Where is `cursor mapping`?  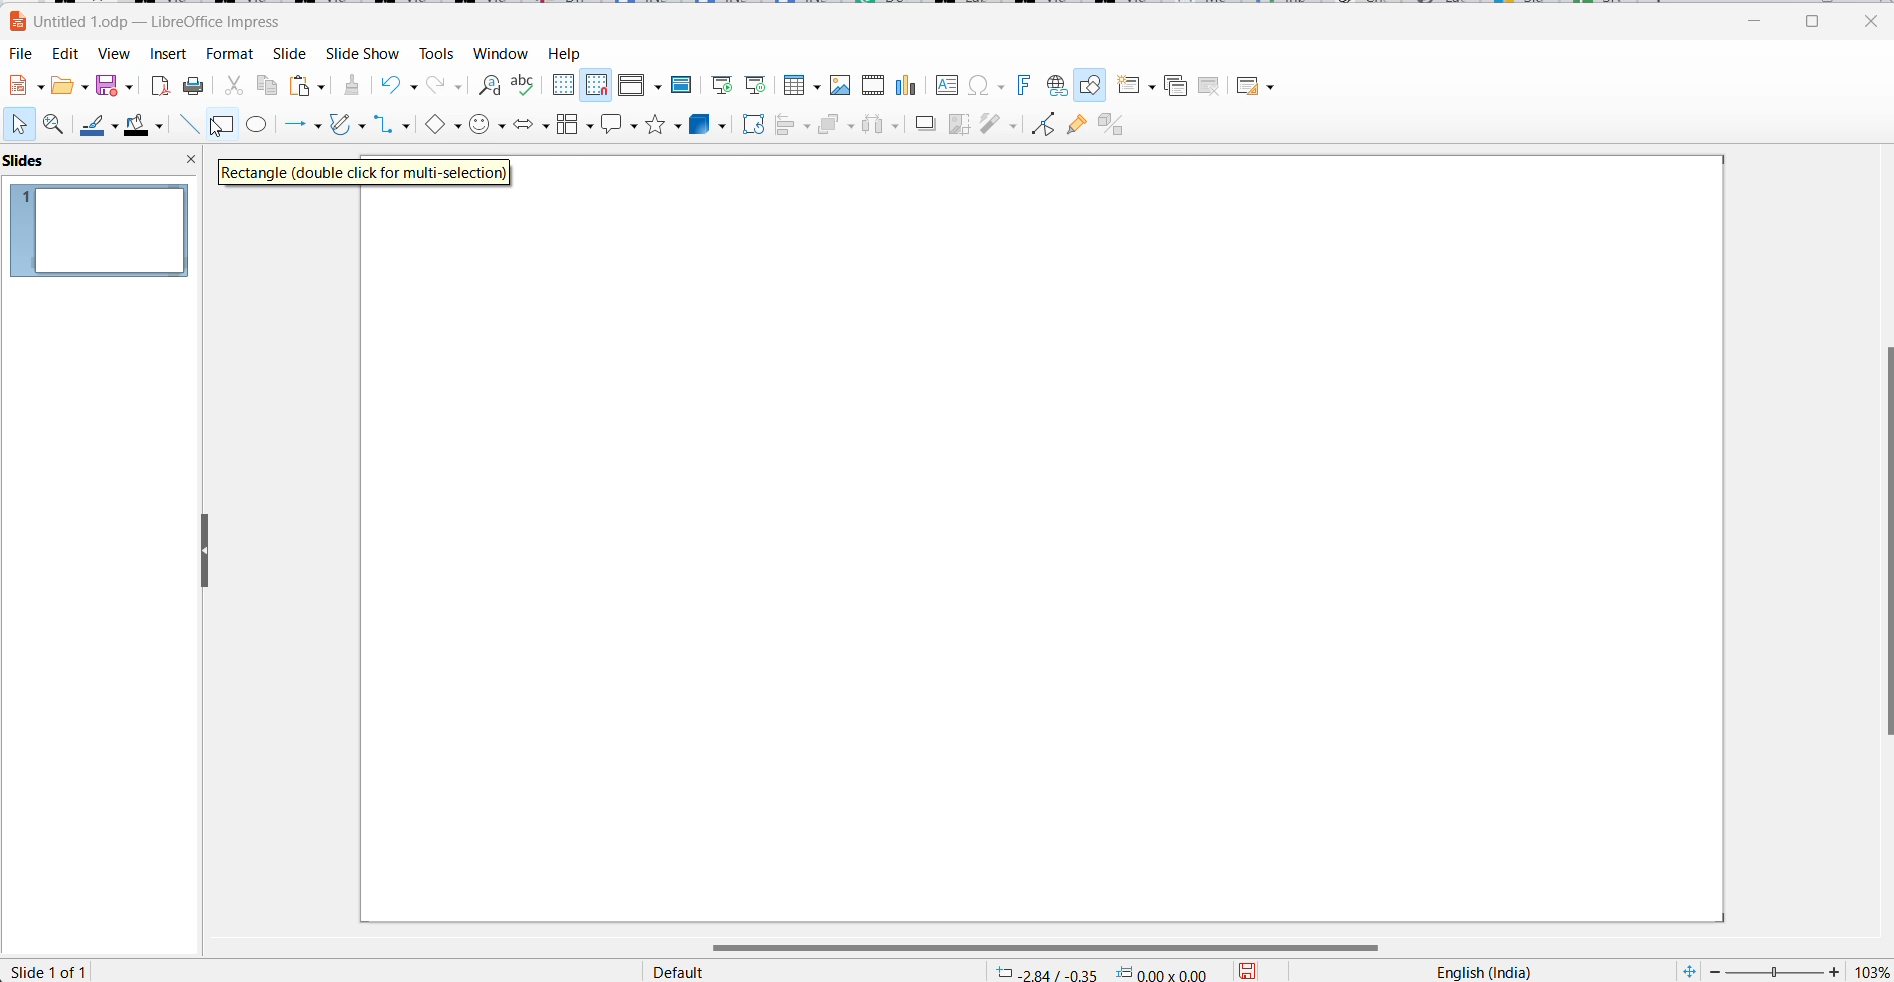 cursor mapping is located at coordinates (1104, 971).